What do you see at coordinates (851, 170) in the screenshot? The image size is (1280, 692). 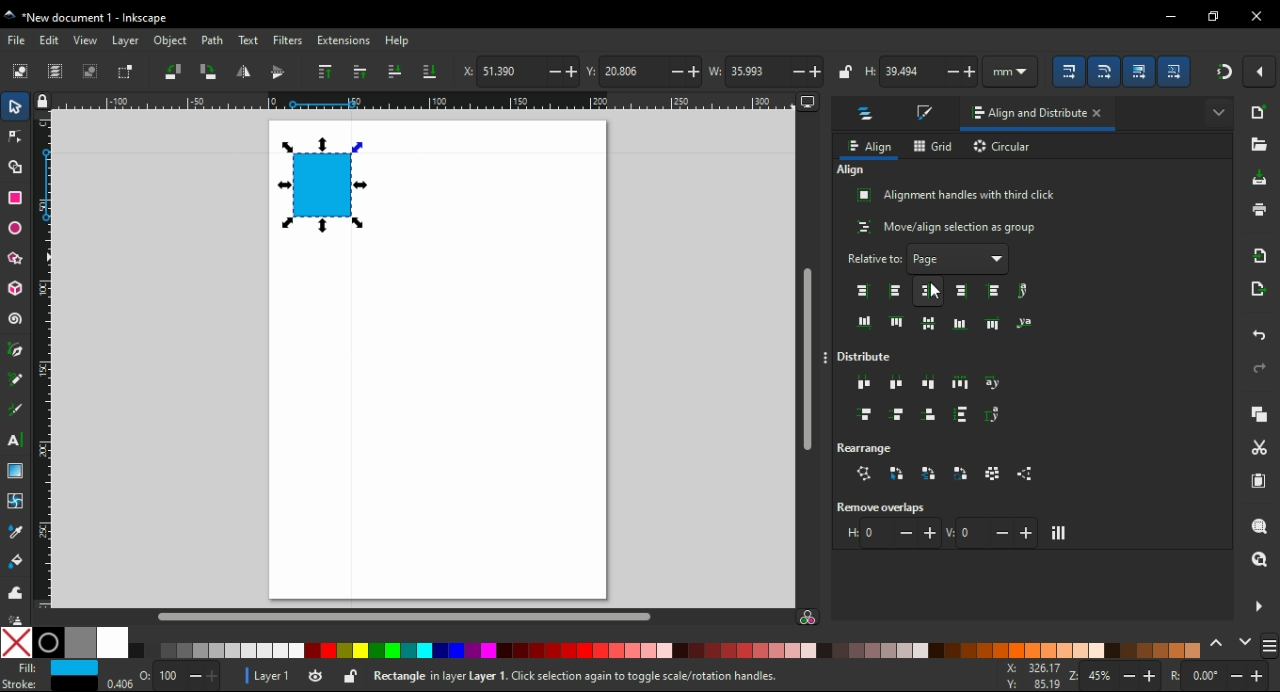 I see `align` at bounding box center [851, 170].